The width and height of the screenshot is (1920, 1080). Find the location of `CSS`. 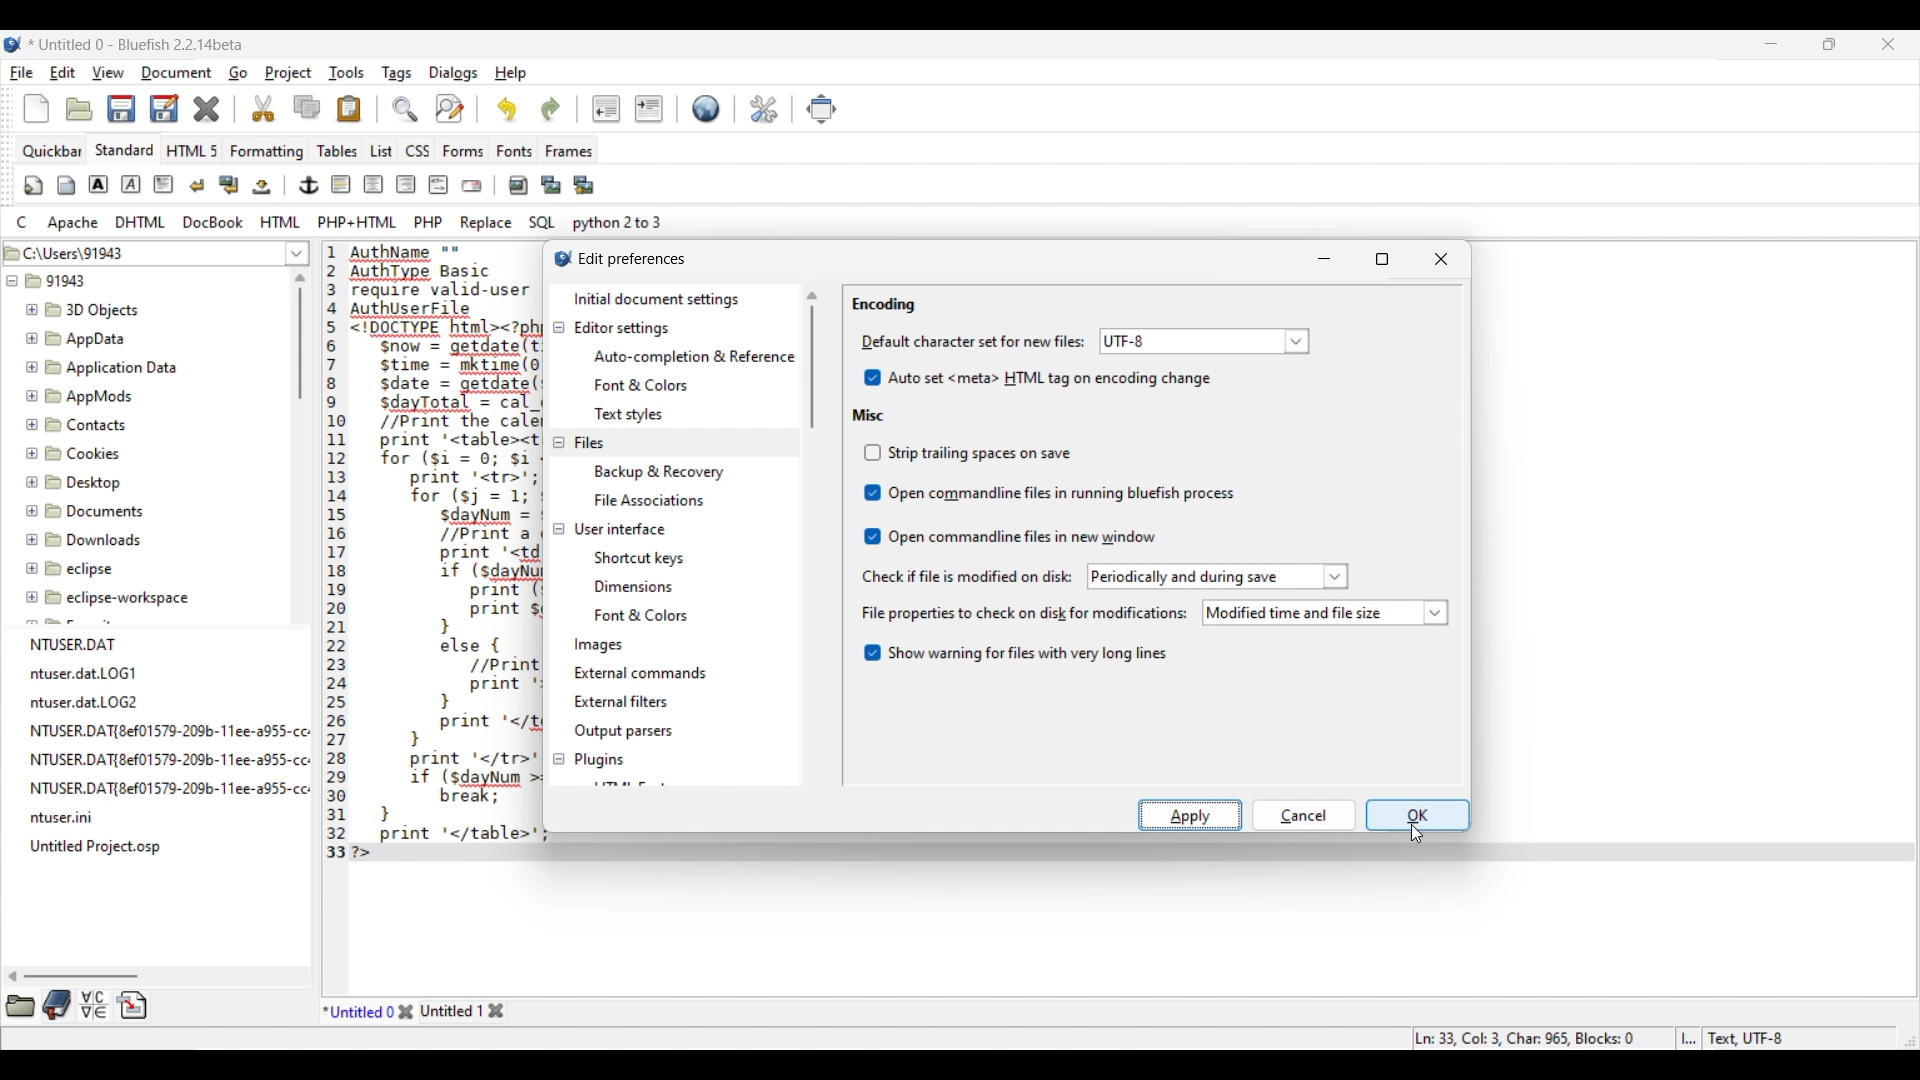

CSS is located at coordinates (418, 151).